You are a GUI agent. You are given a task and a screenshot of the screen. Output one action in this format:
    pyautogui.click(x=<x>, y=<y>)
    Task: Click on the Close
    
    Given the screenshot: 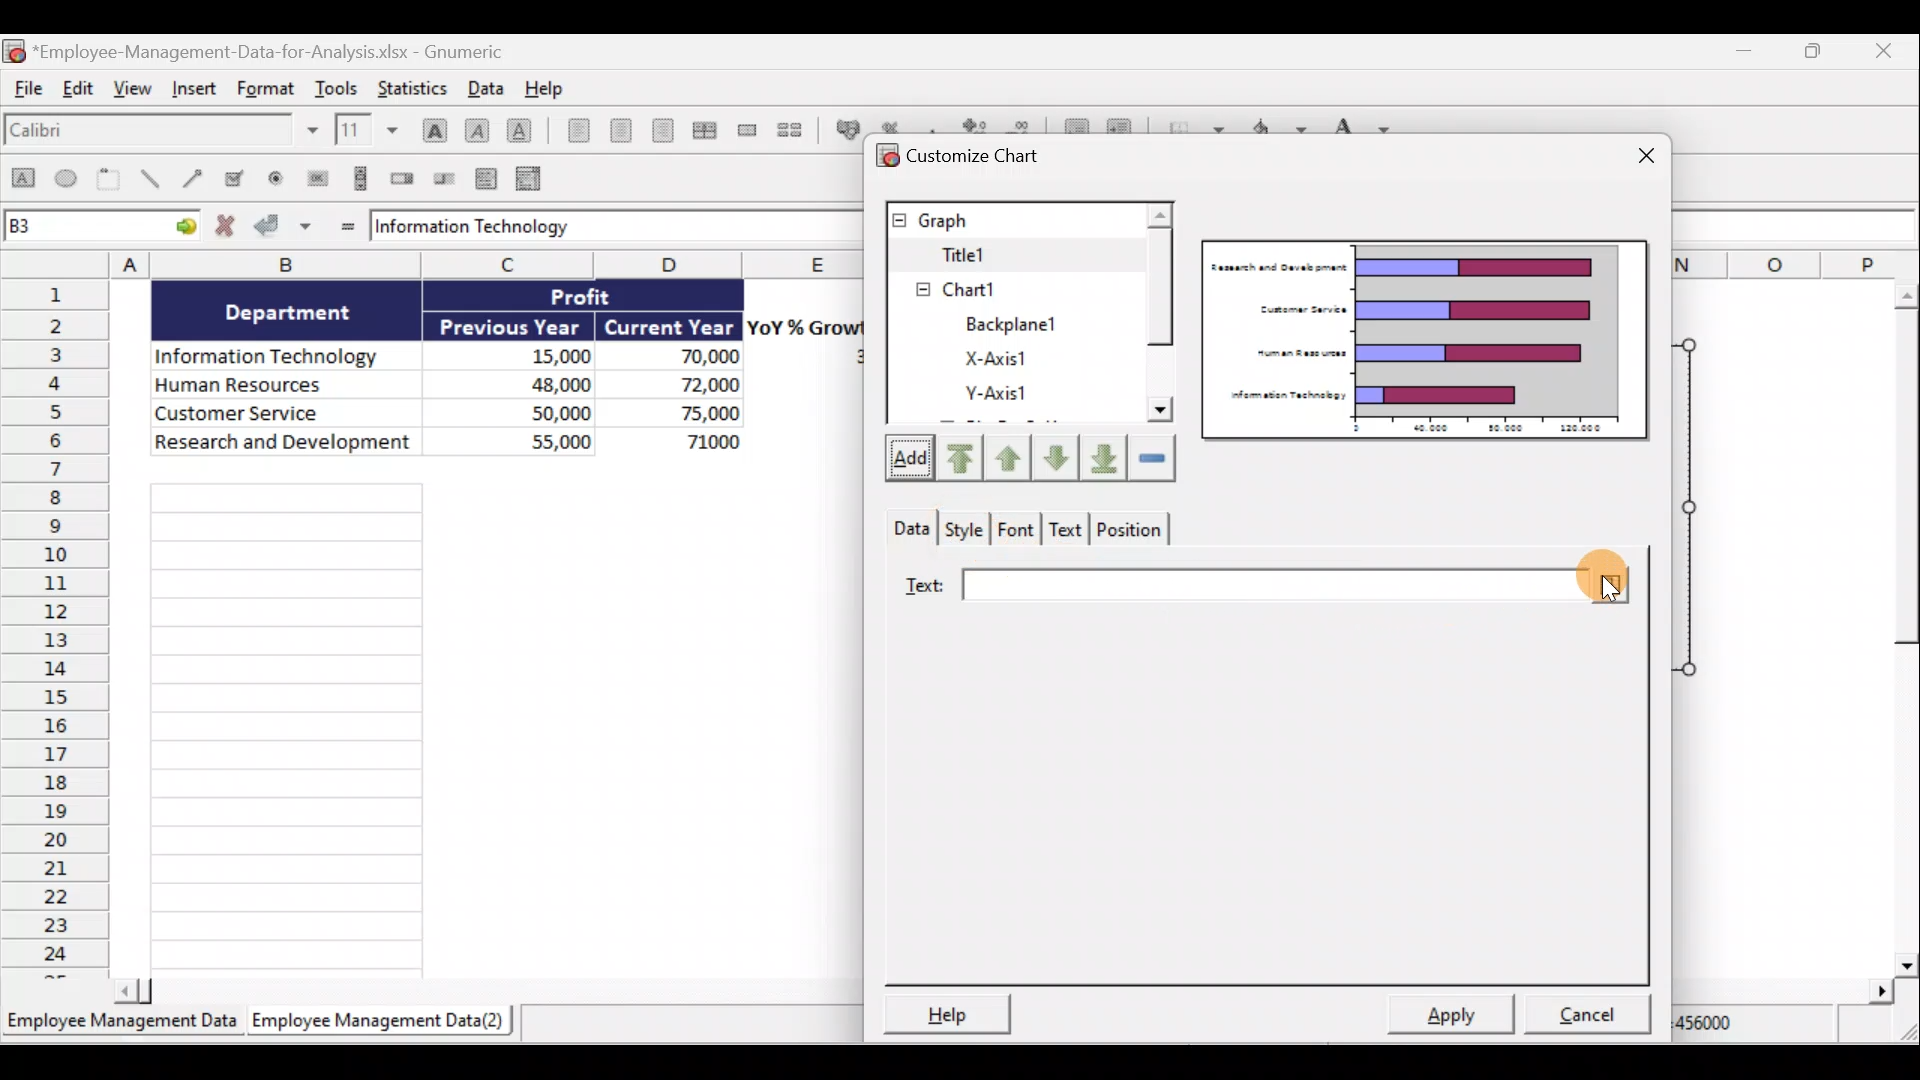 What is the action you would take?
    pyautogui.click(x=1896, y=50)
    